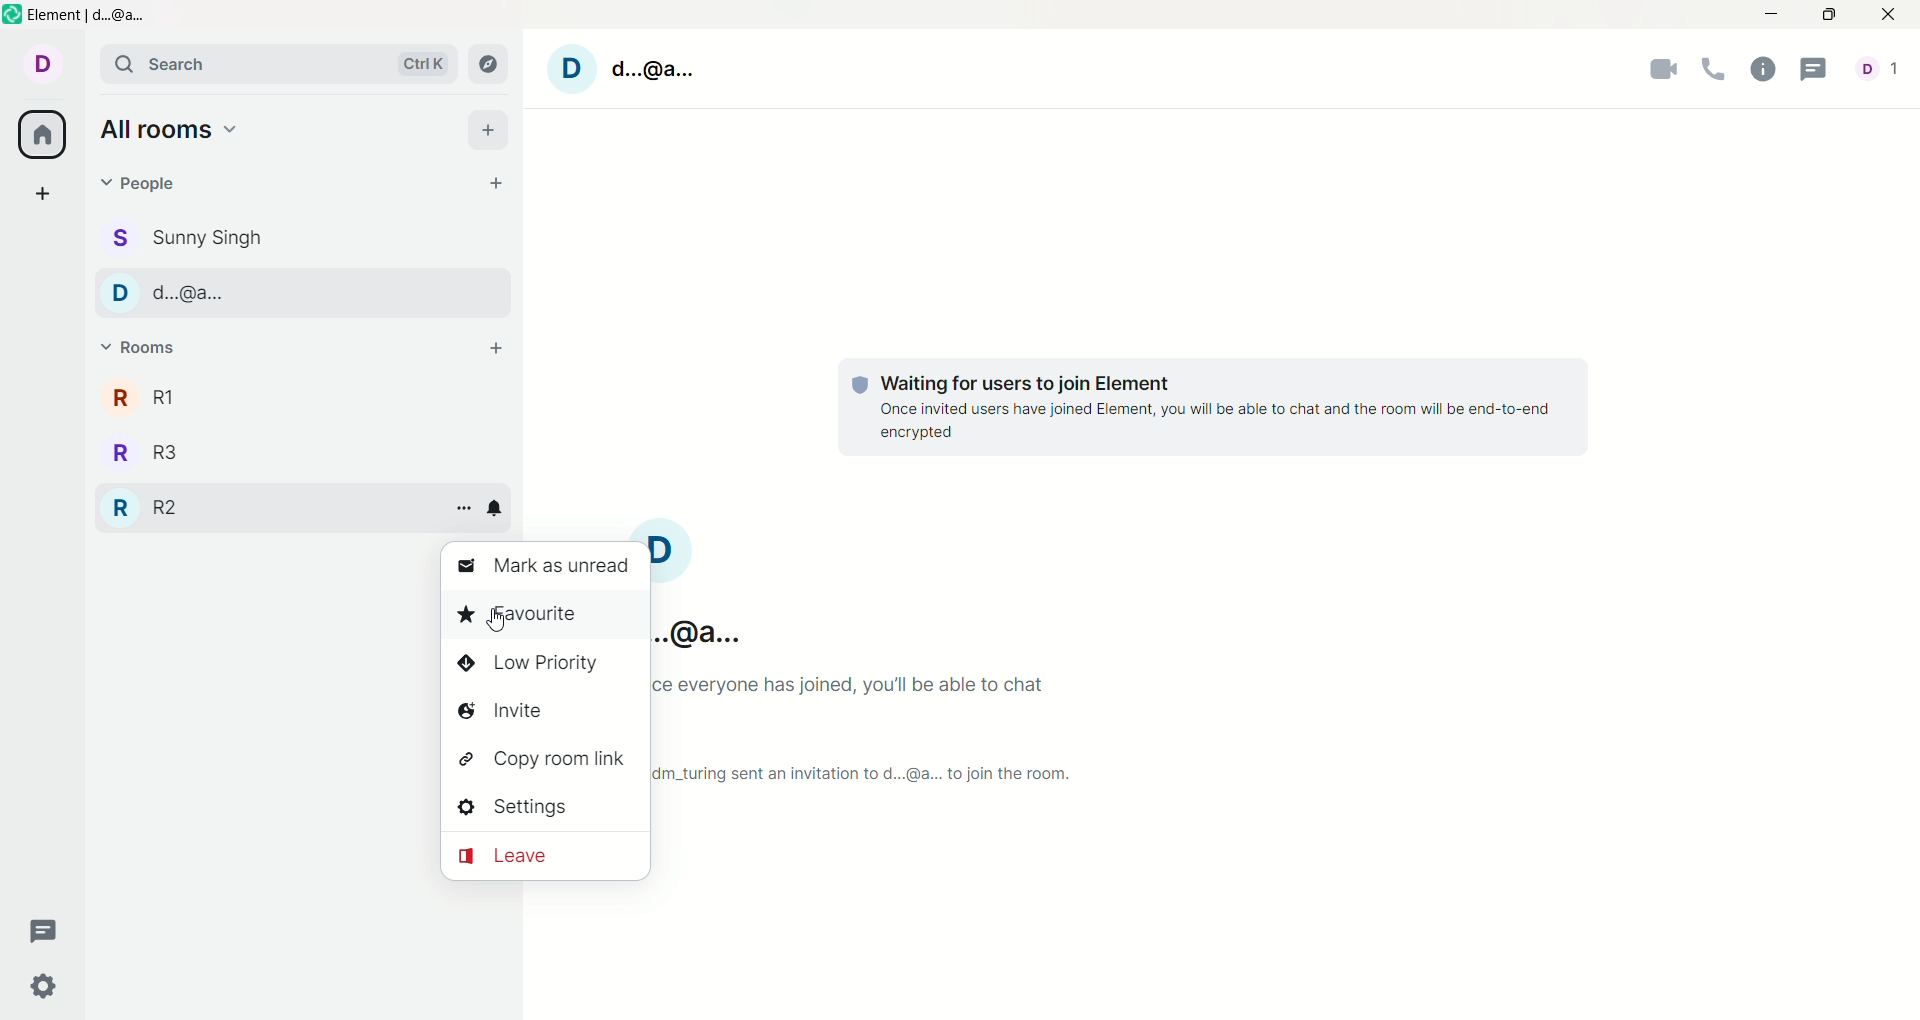 This screenshot has height=1020, width=1920. Describe the element at coordinates (501, 184) in the screenshot. I see `start chat` at that location.